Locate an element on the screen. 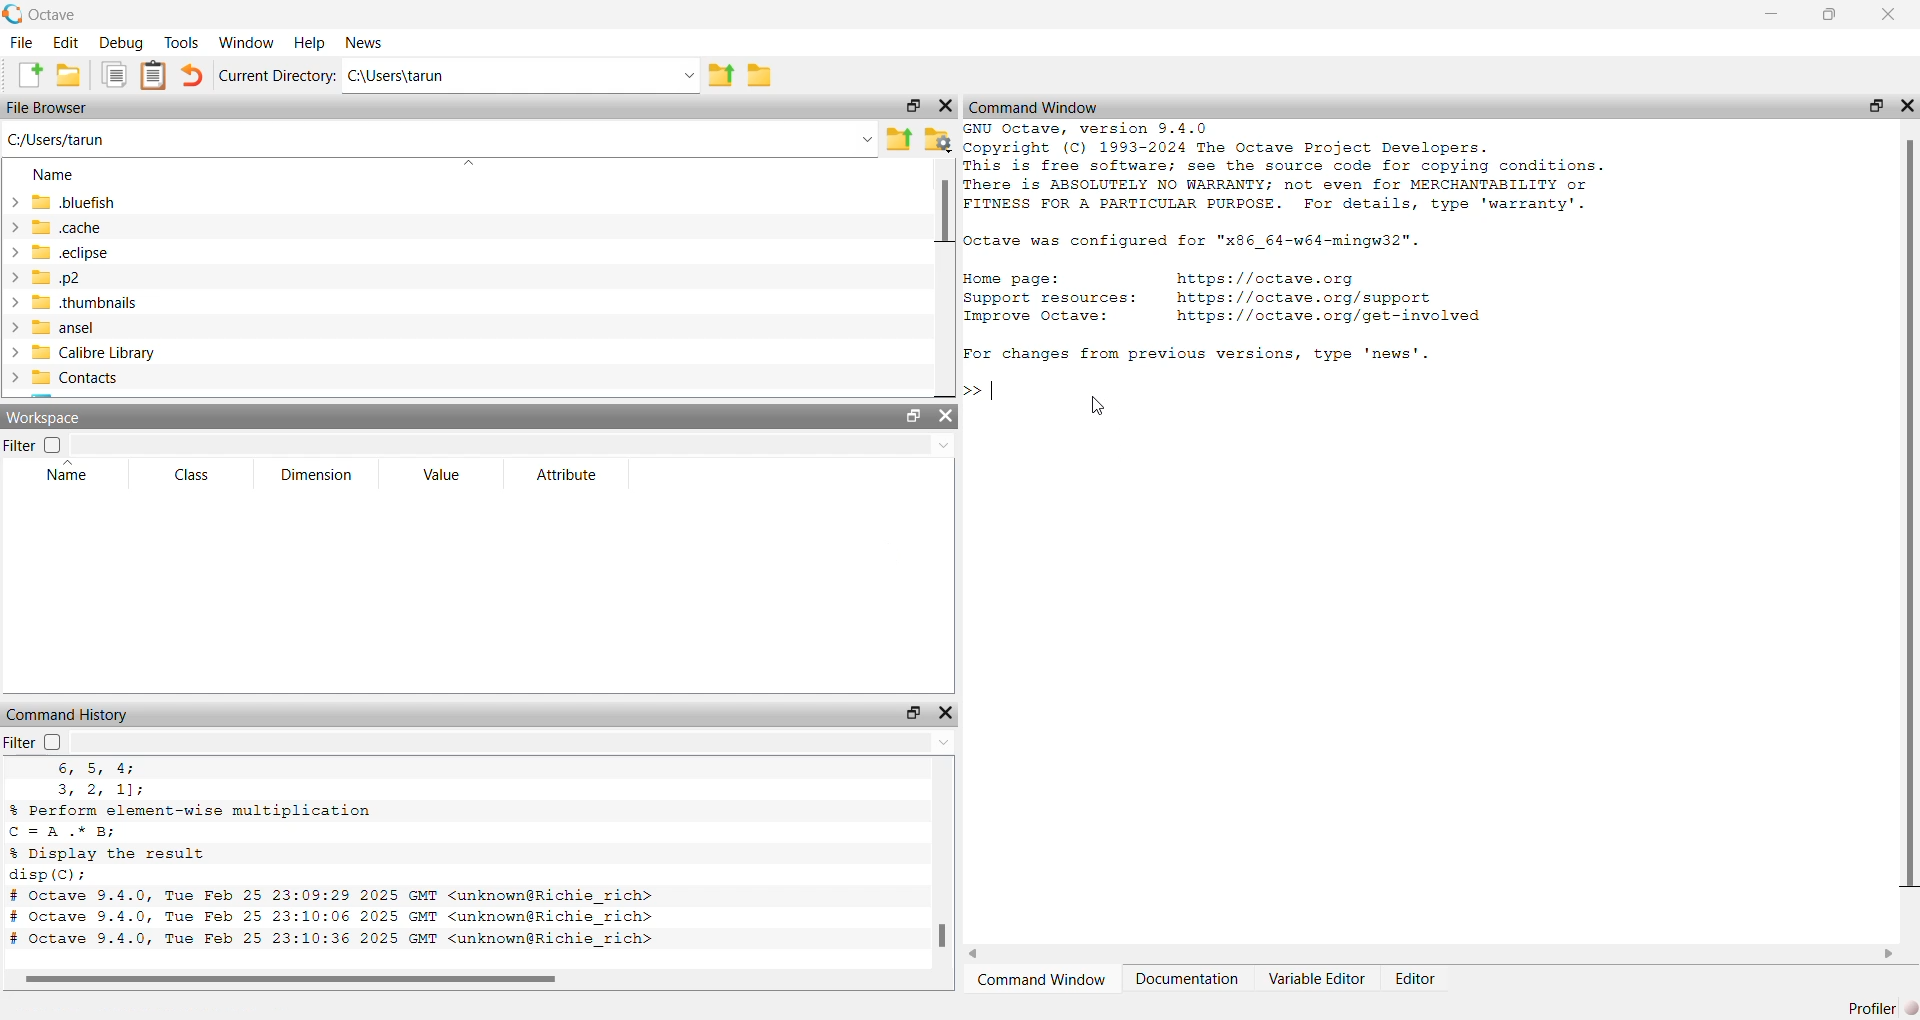 The height and width of the screenshot is (1020, 1920). C:\Users\tarun  is located at coordinates (520, 76).